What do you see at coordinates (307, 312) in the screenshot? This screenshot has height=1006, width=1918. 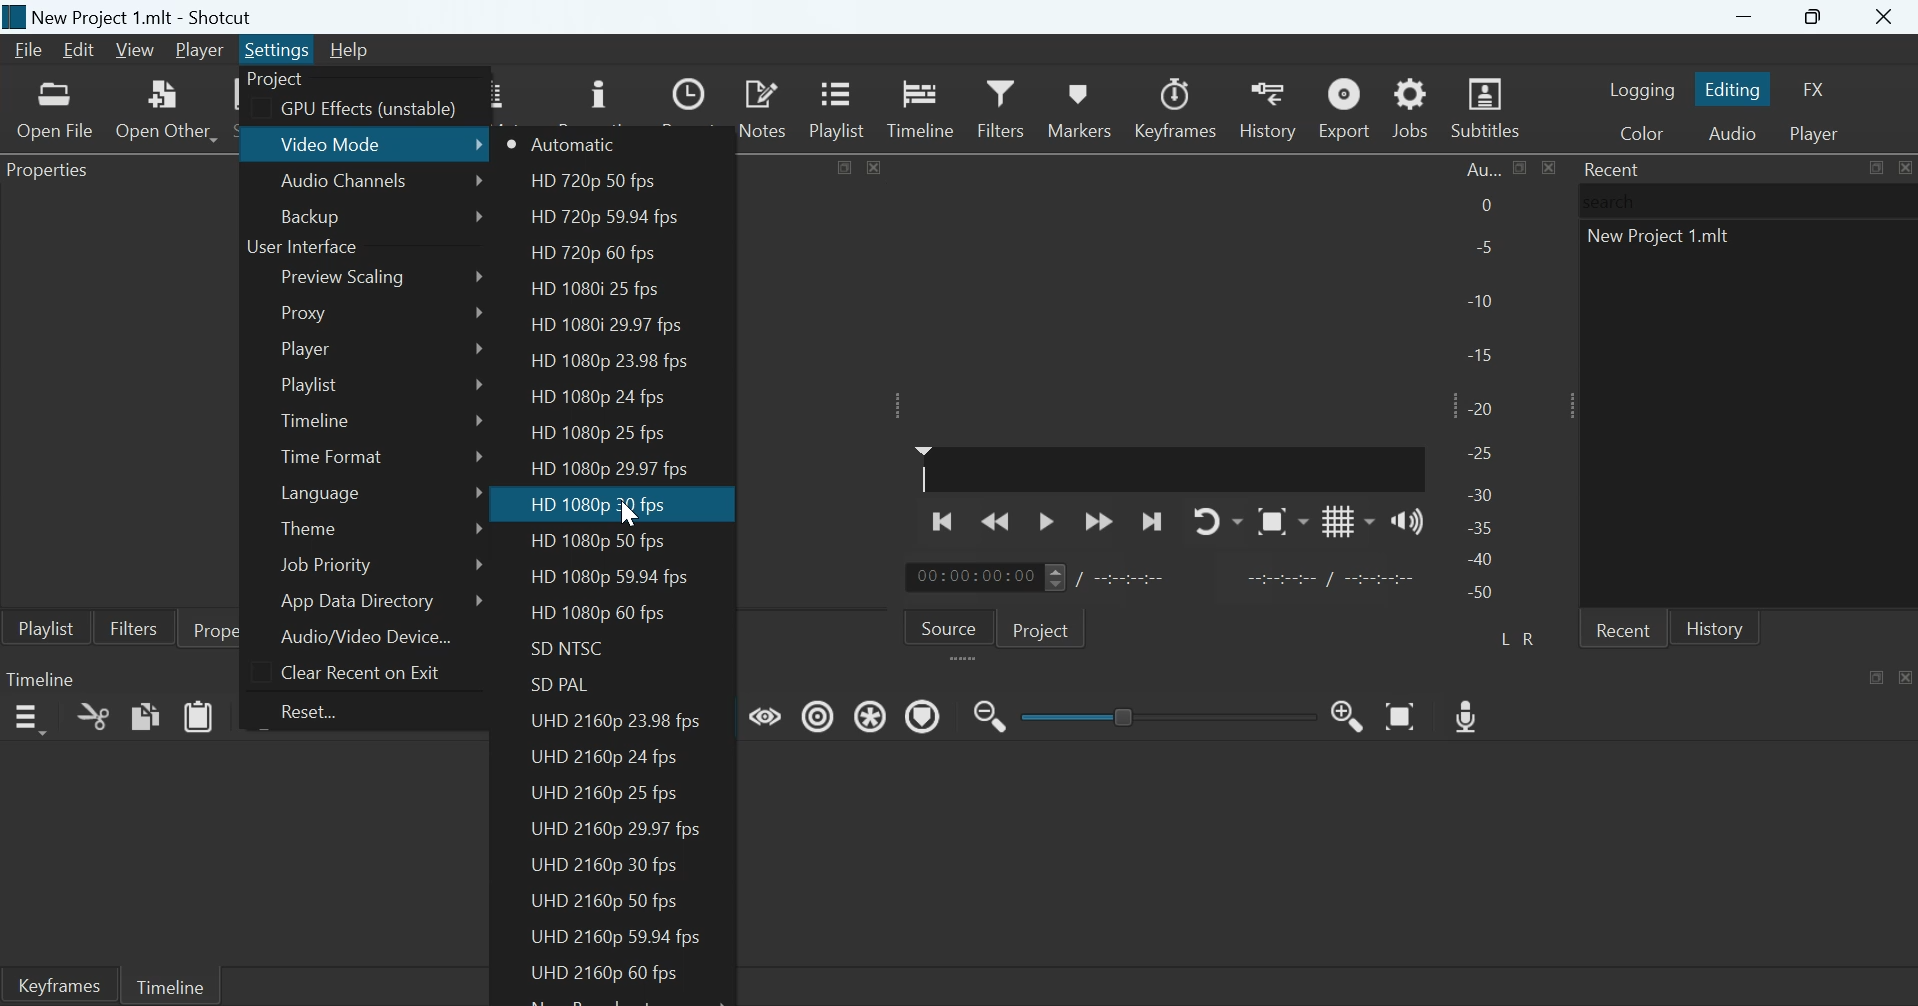 I see `Proxy` at bounding box center [307, 312].